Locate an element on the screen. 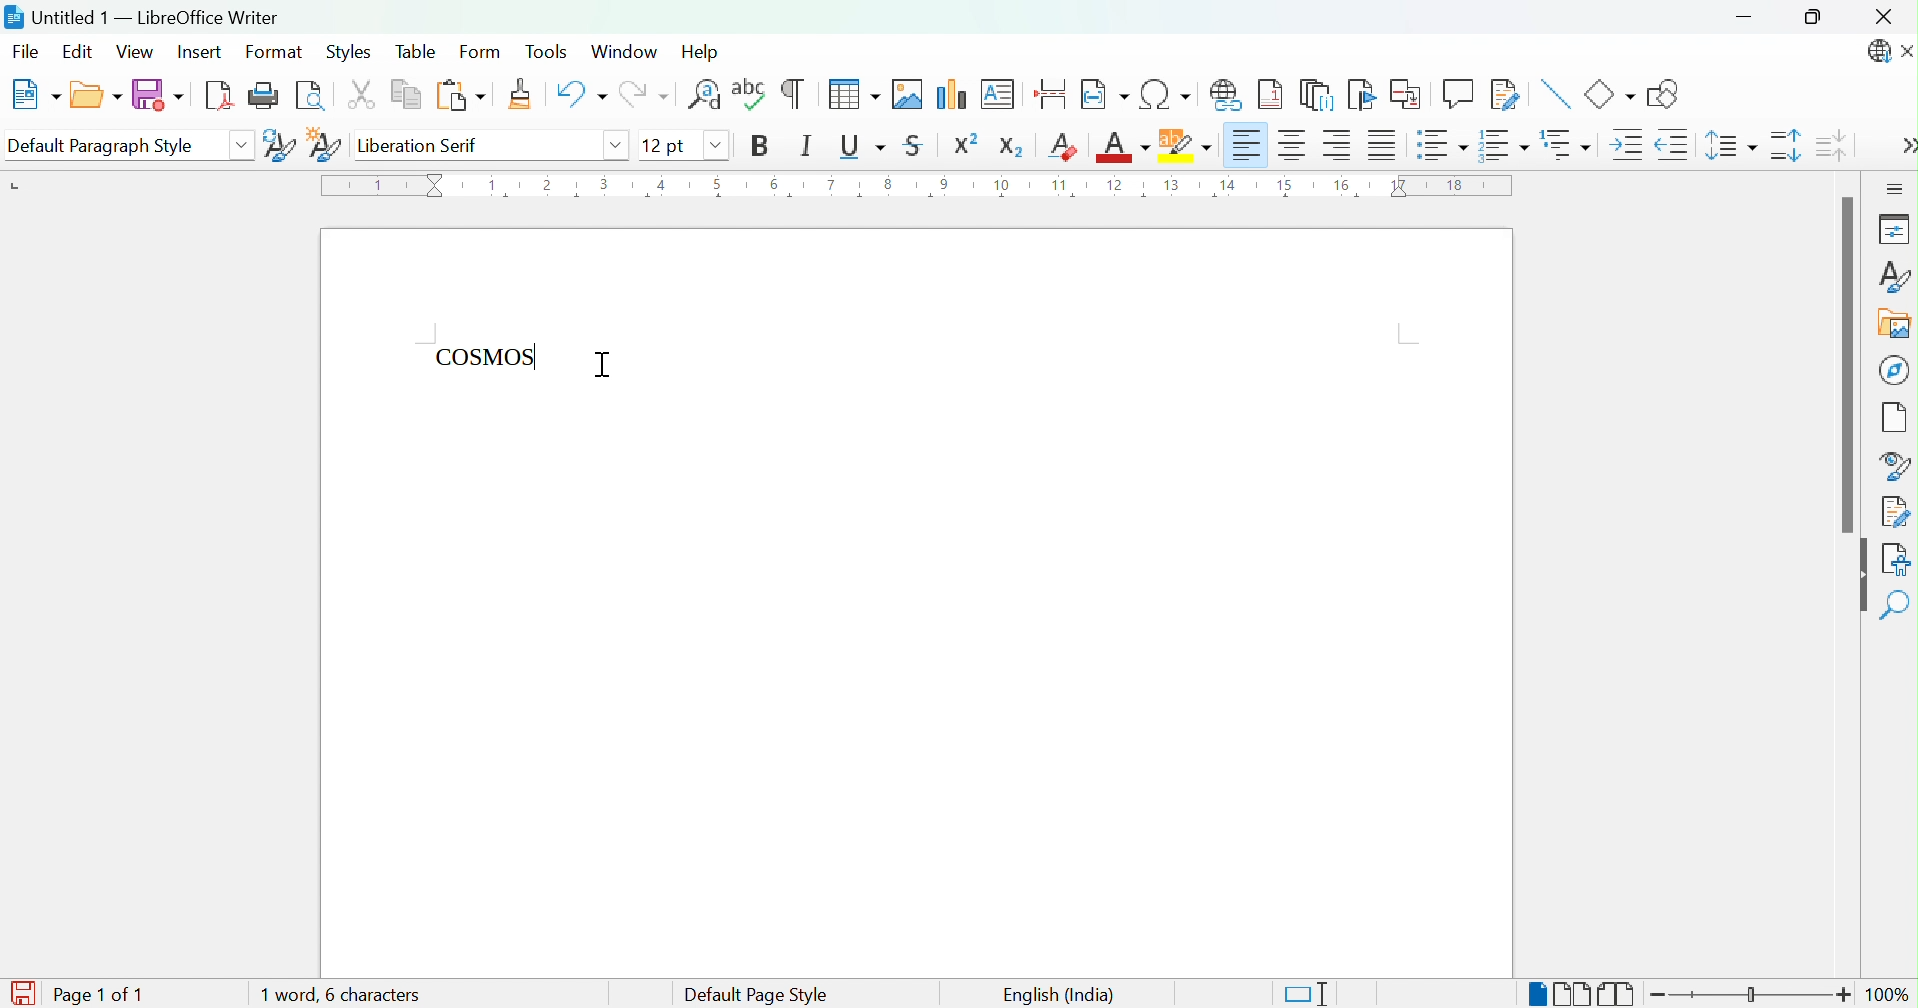 The image size is (1918, 1008). Liberation serif is located at coordinates (422, 147).